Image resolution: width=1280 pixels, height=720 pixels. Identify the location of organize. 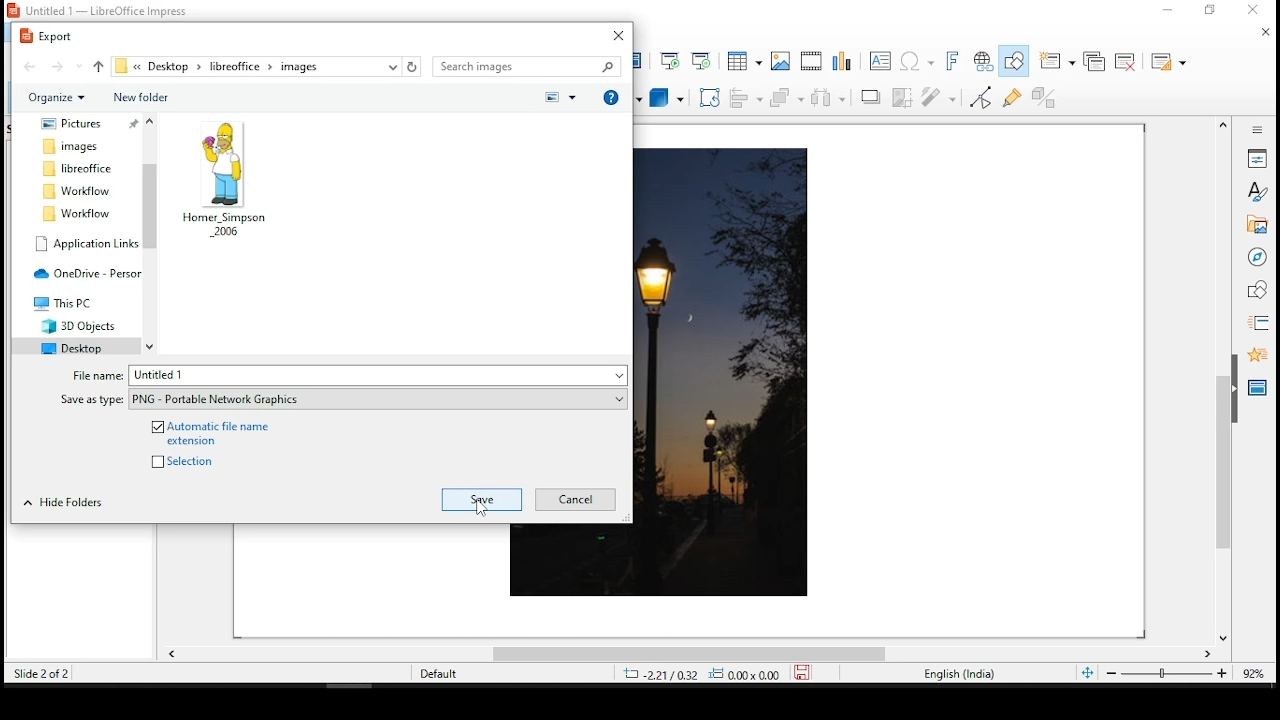
(57, 99).